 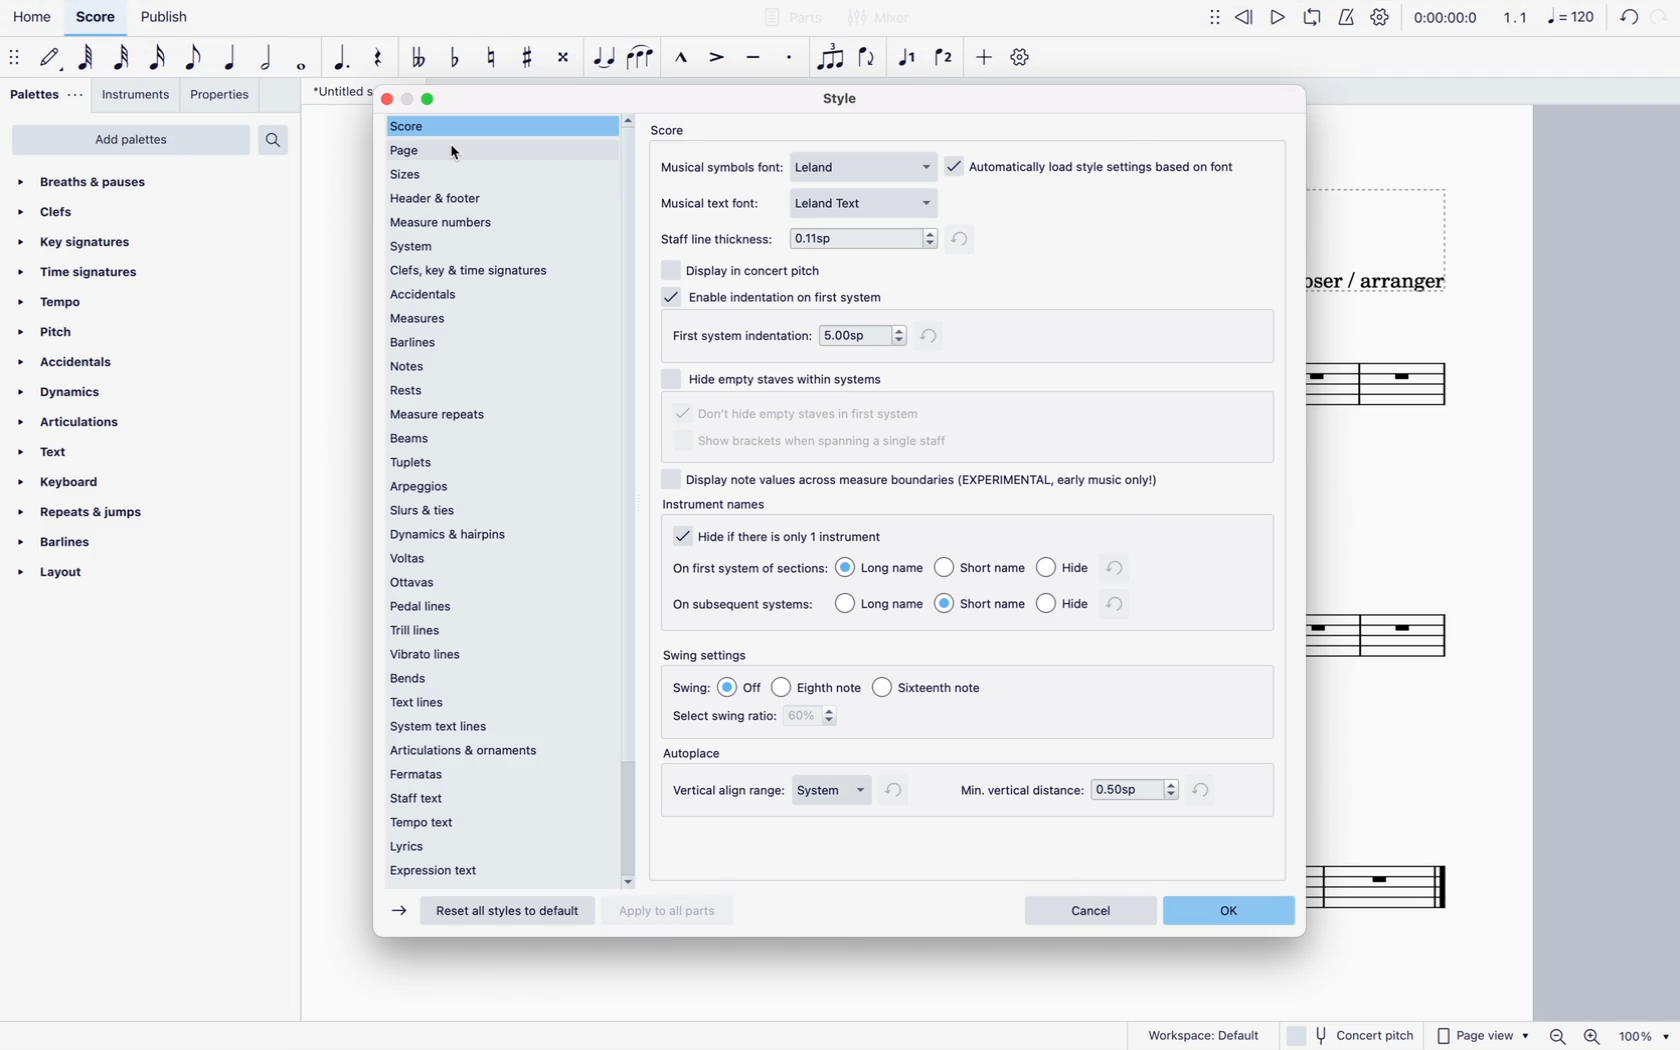 I want to click on playback settings, so click(x=1380, y=19).